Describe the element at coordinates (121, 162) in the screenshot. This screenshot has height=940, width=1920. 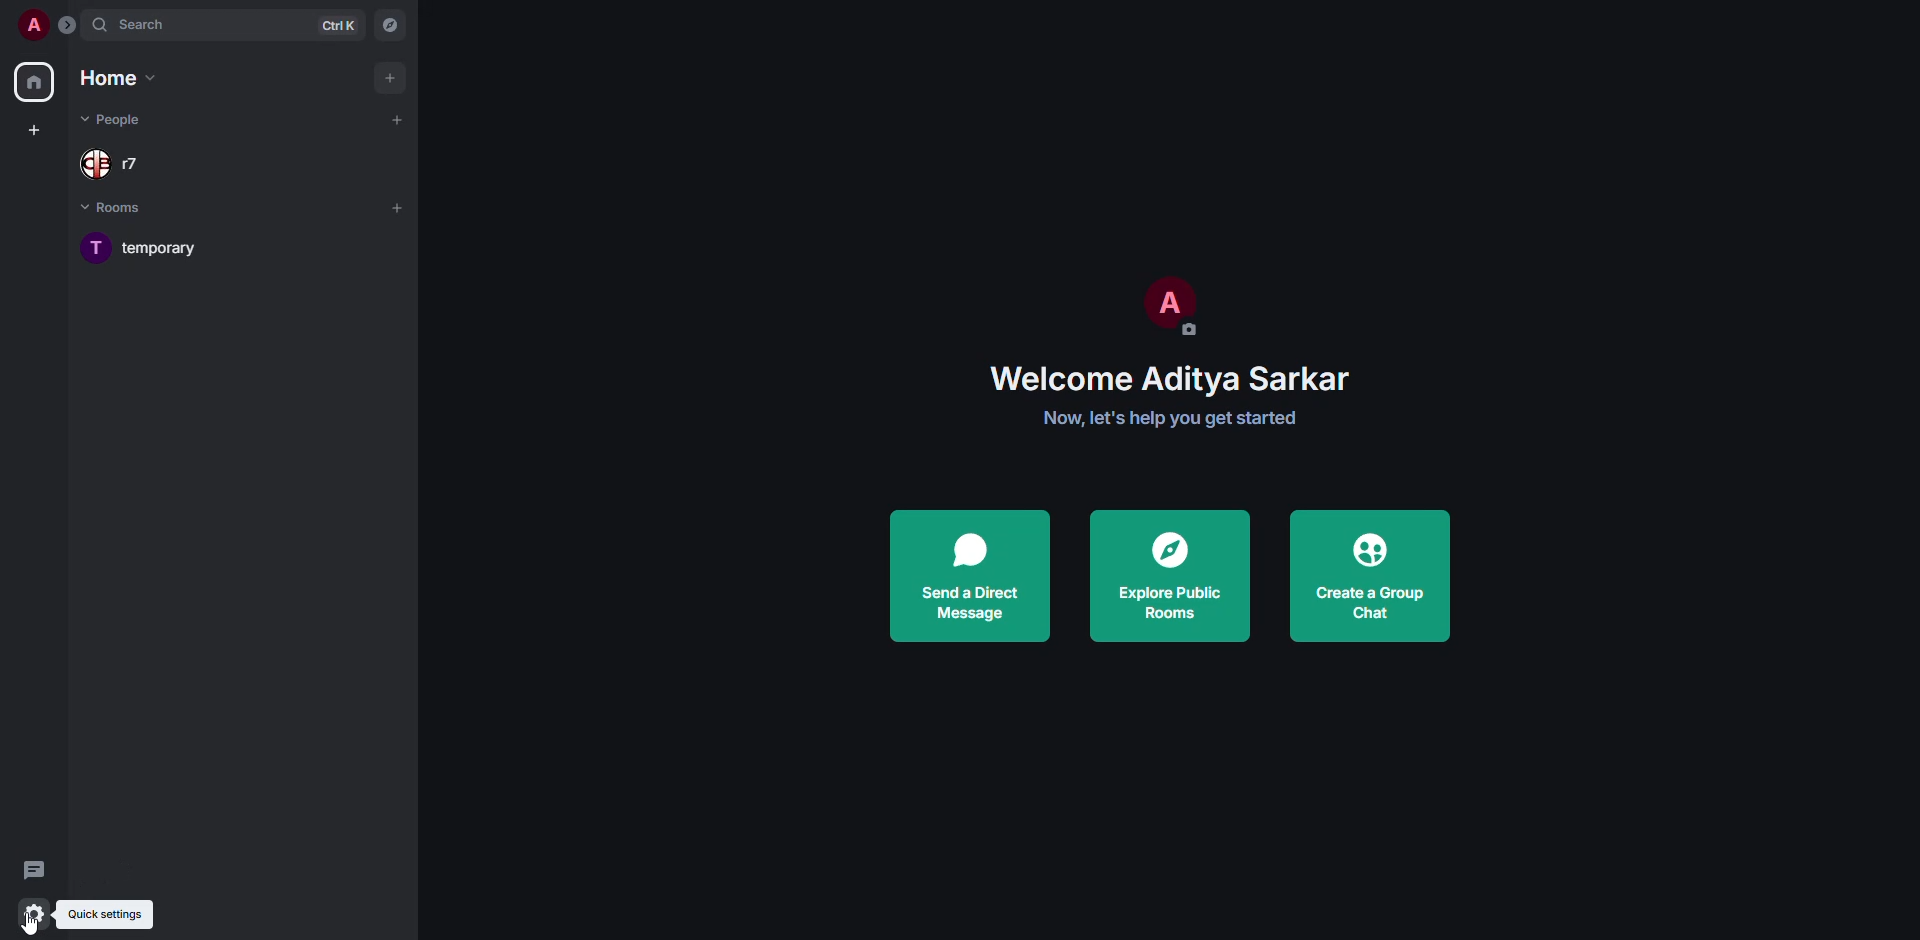
I see `people` at that location.